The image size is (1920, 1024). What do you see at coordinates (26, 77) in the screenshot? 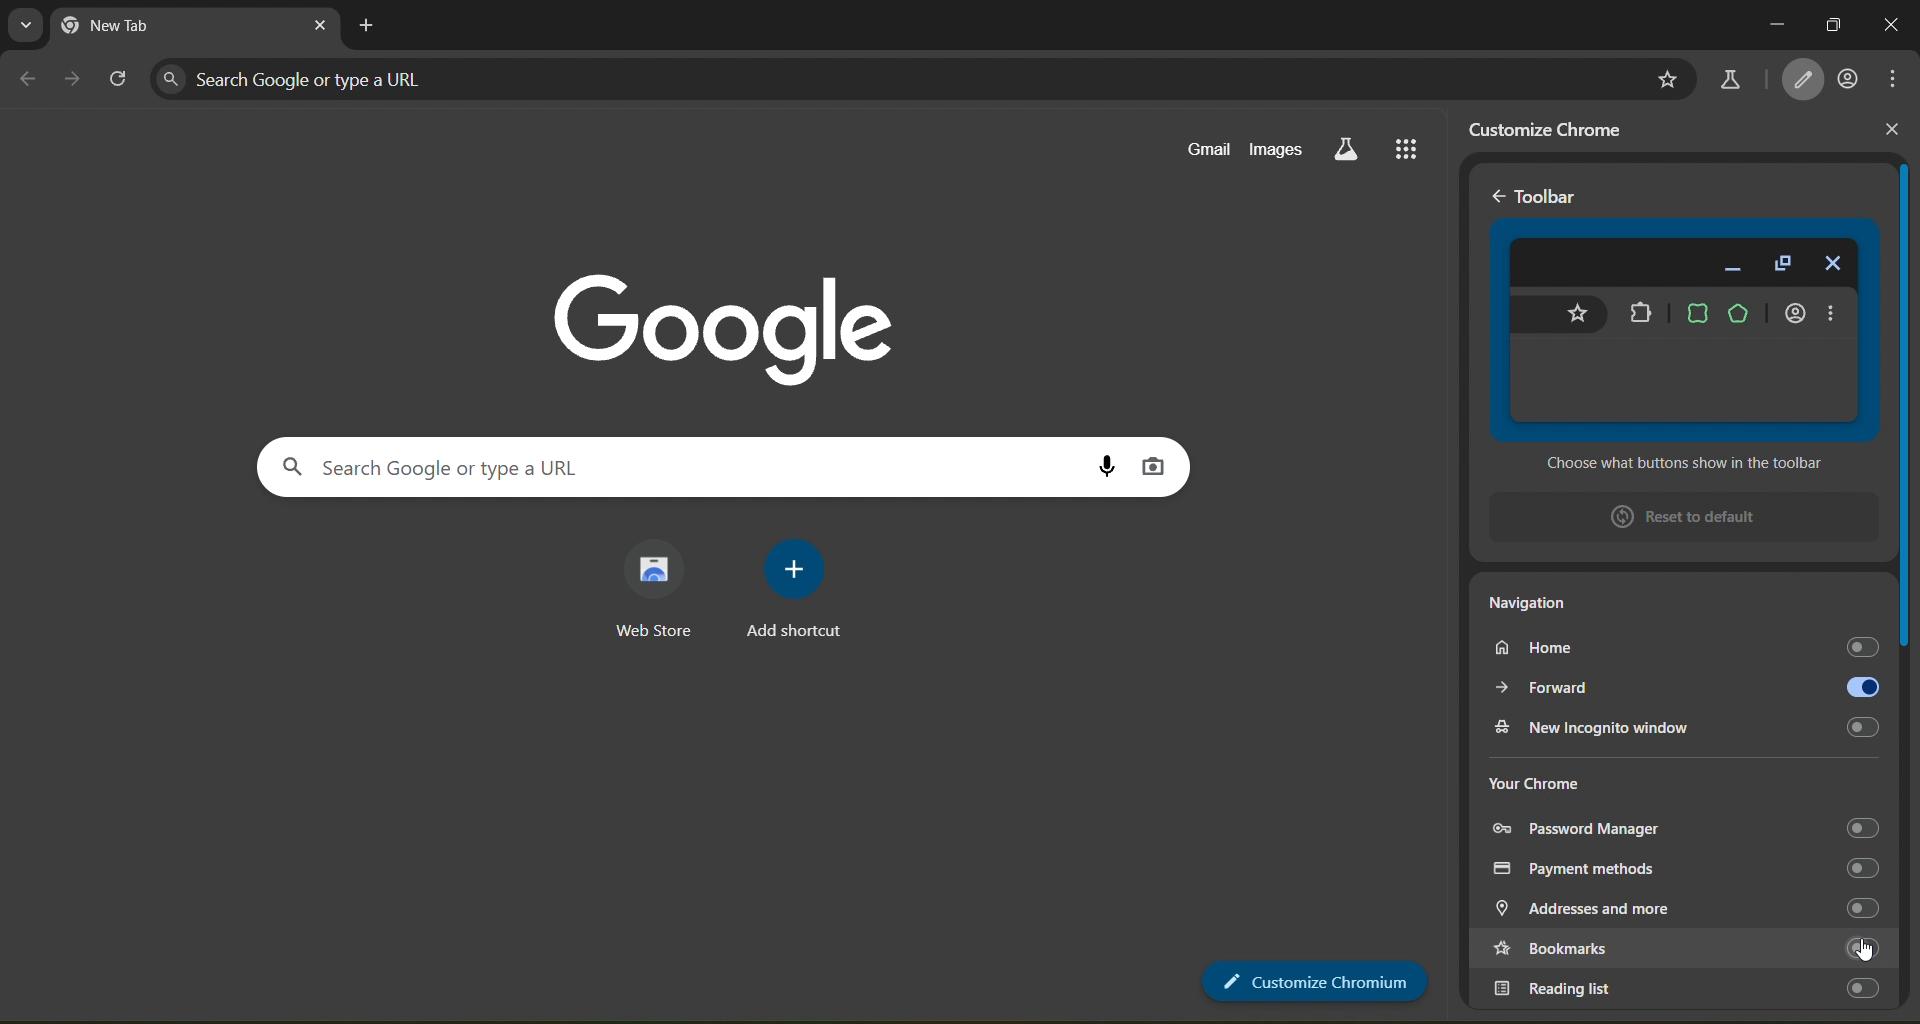
I see `go back one page` at bounding box center [26, 77].